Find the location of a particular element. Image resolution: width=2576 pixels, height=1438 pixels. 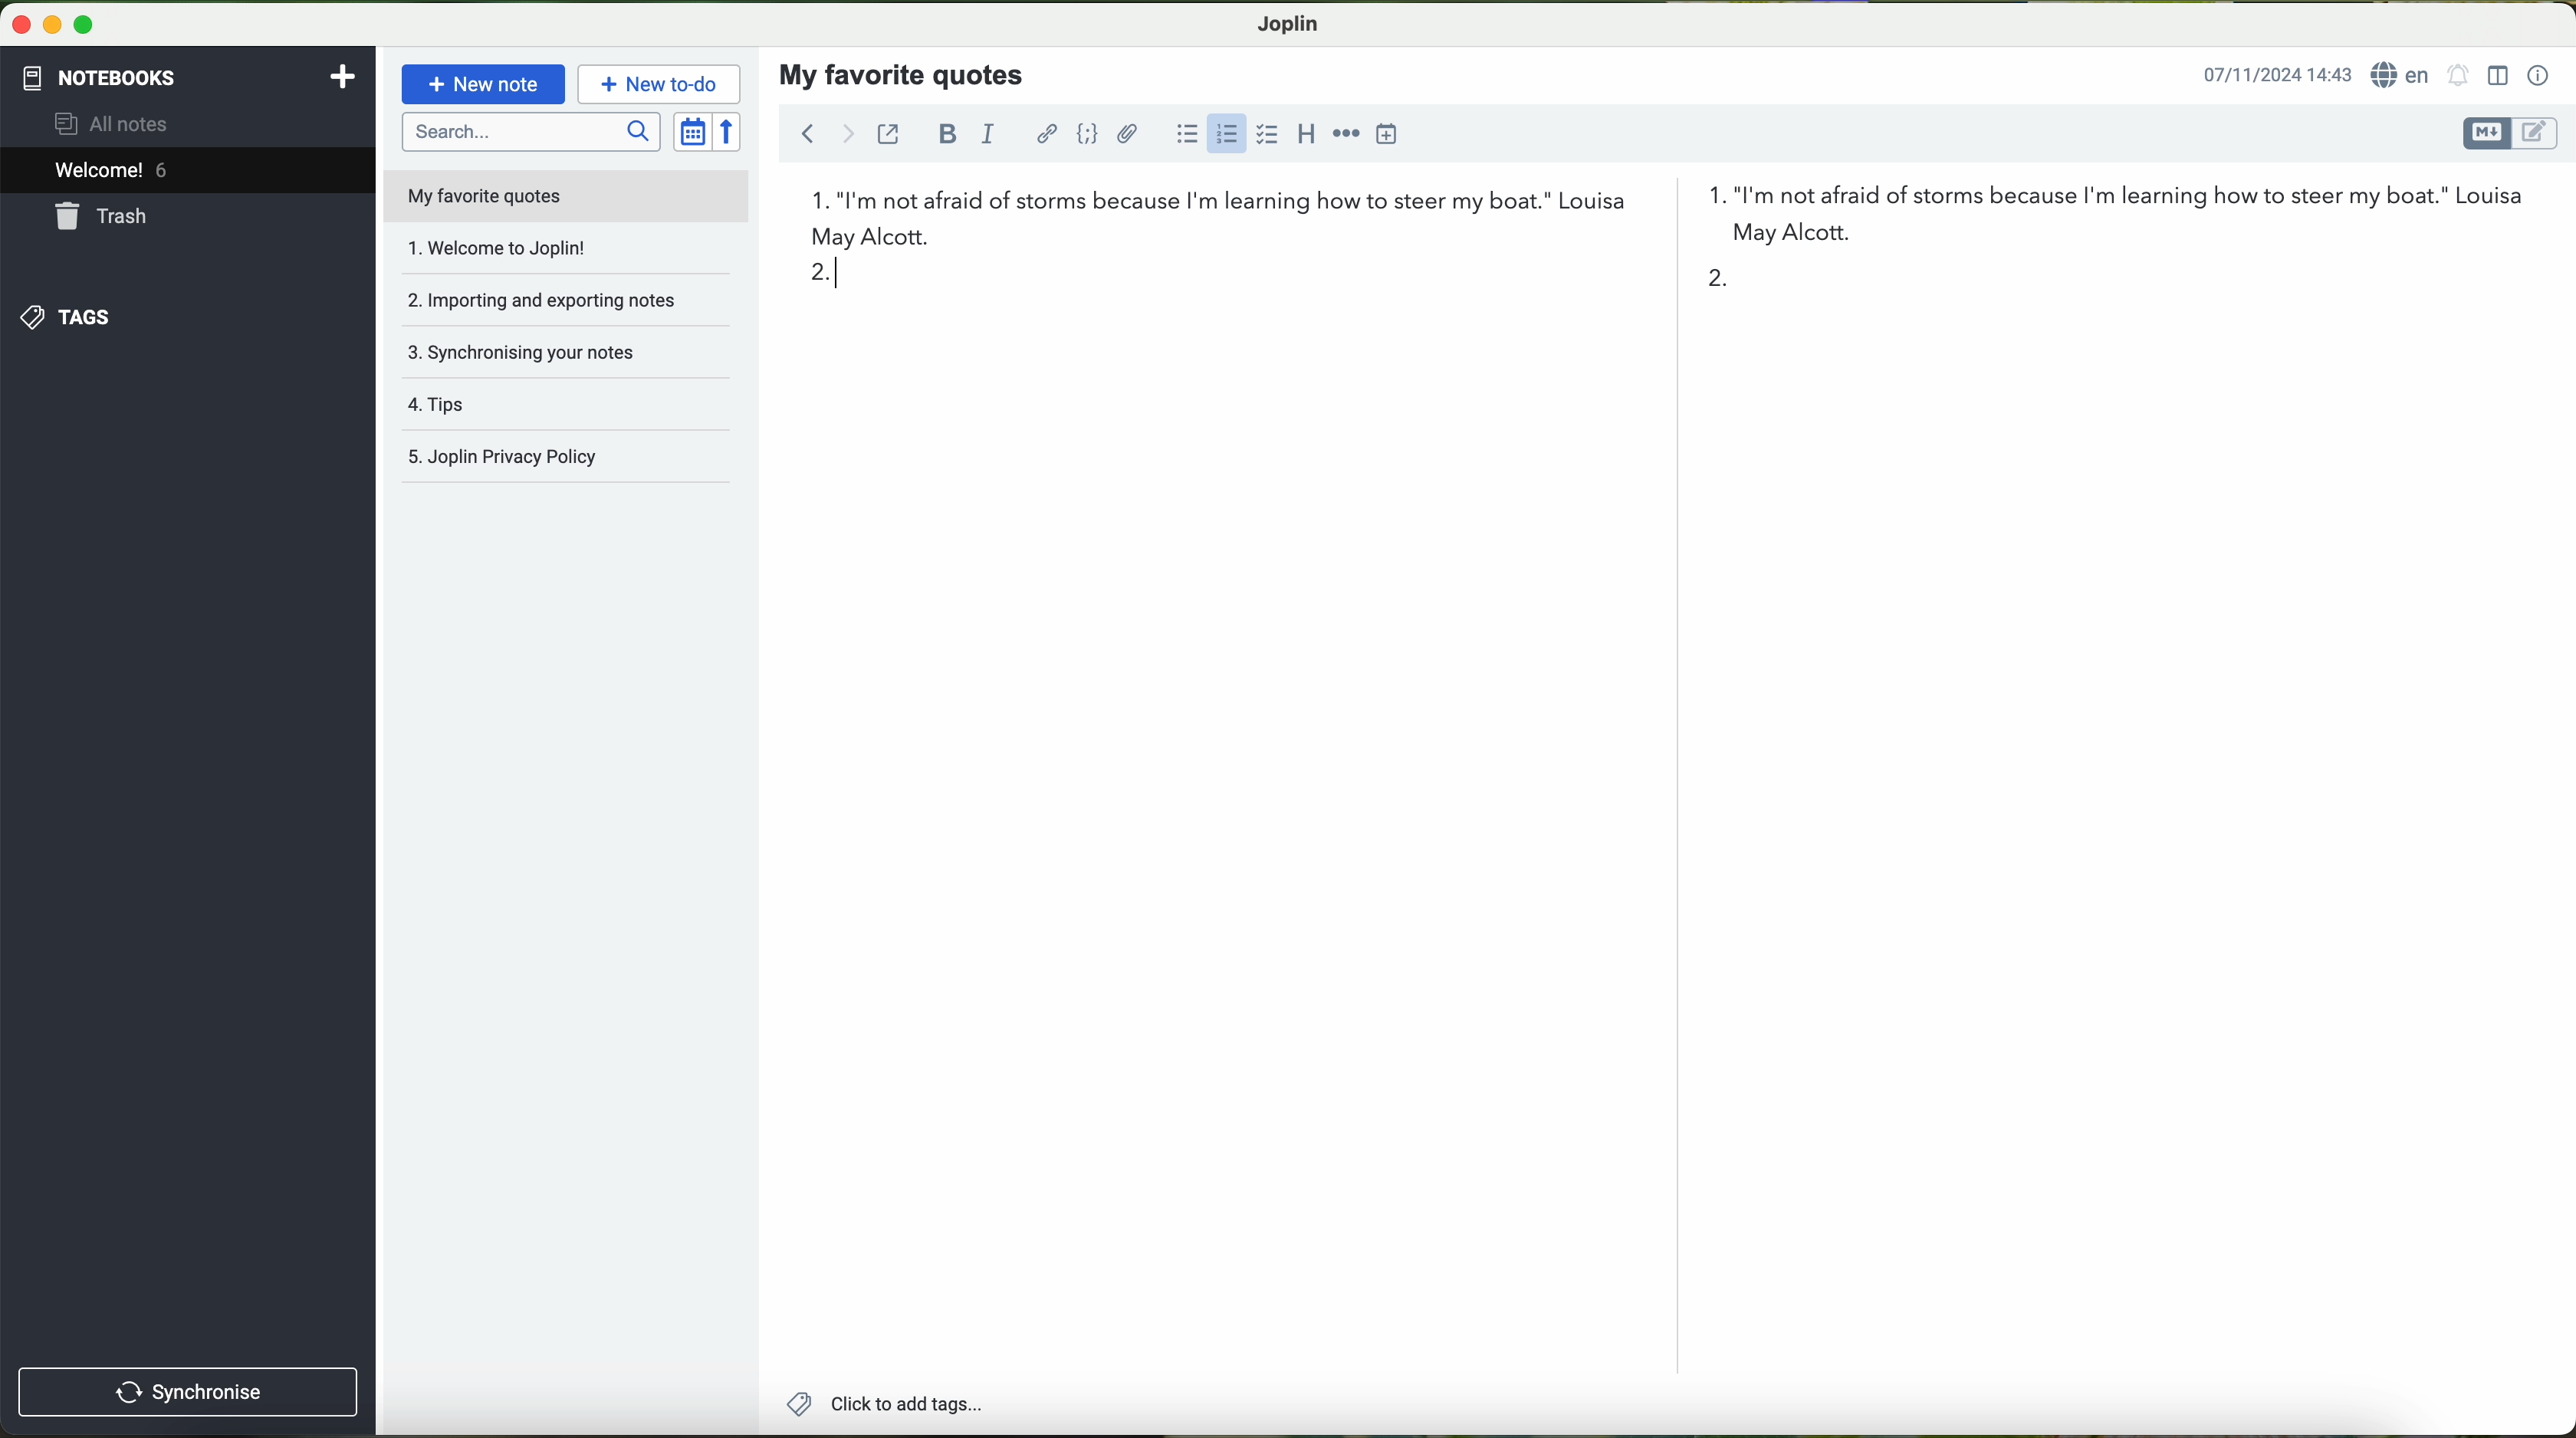

set alarm is located at coordinates (2458, 79).